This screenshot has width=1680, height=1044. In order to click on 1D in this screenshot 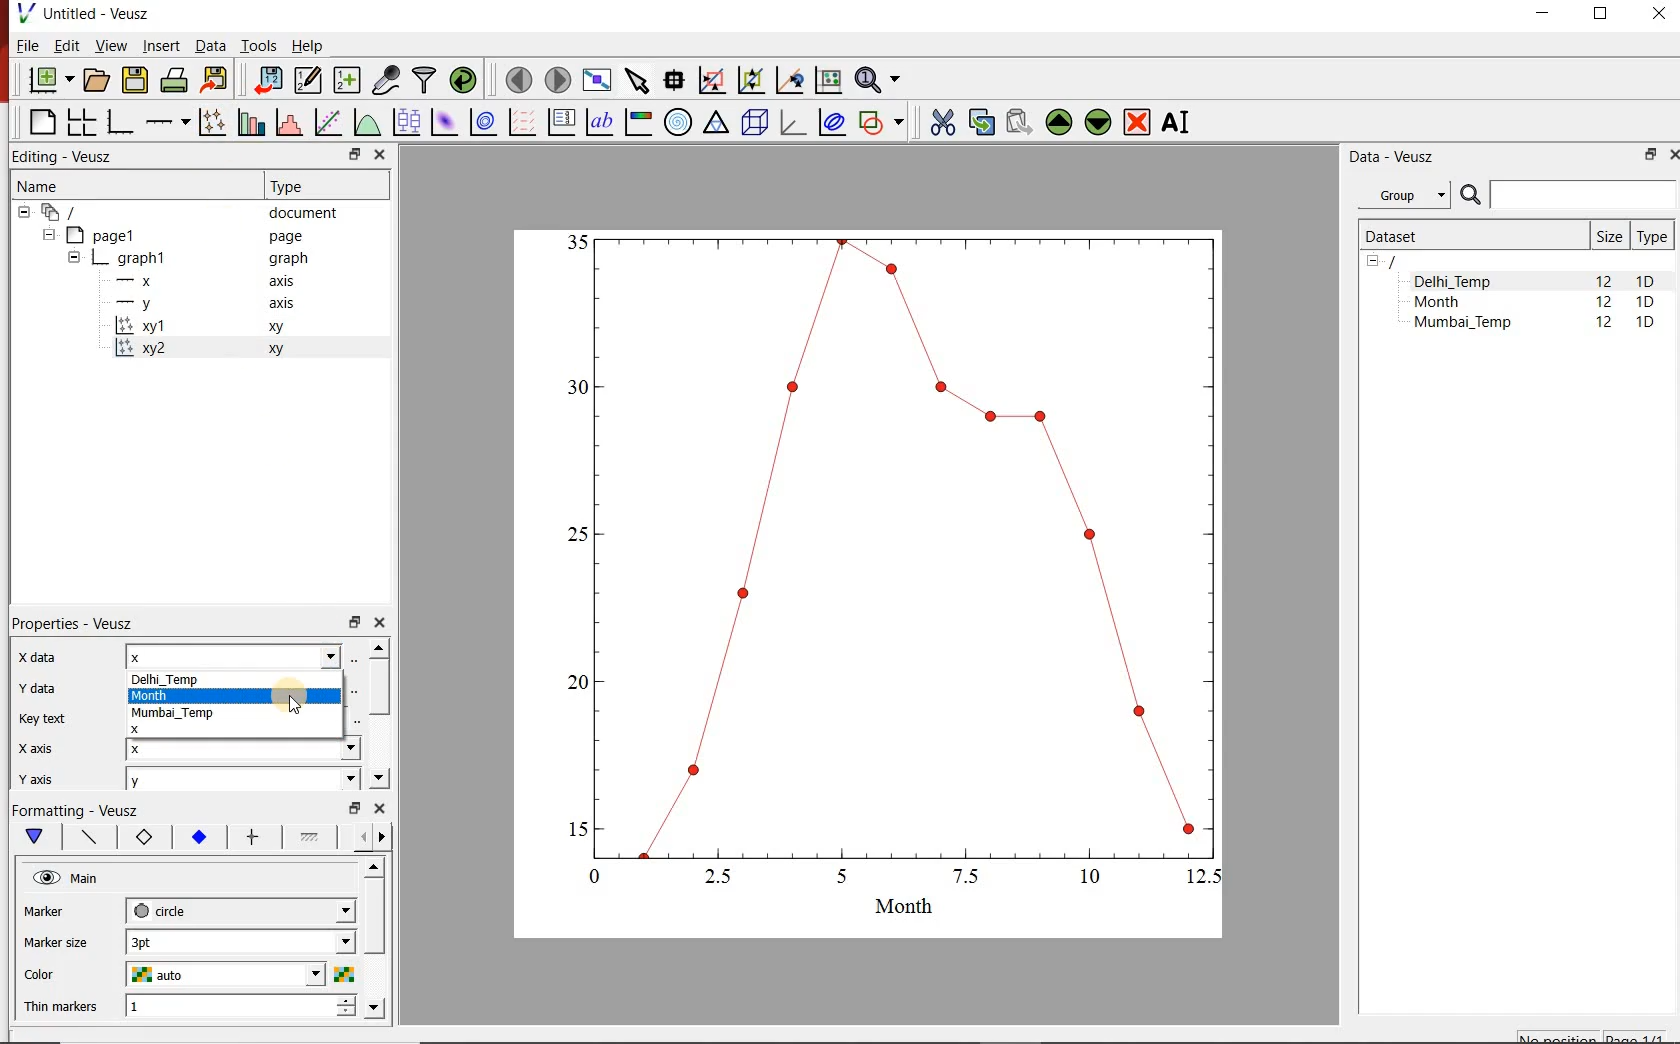, I will do `click(1645, 324)`.